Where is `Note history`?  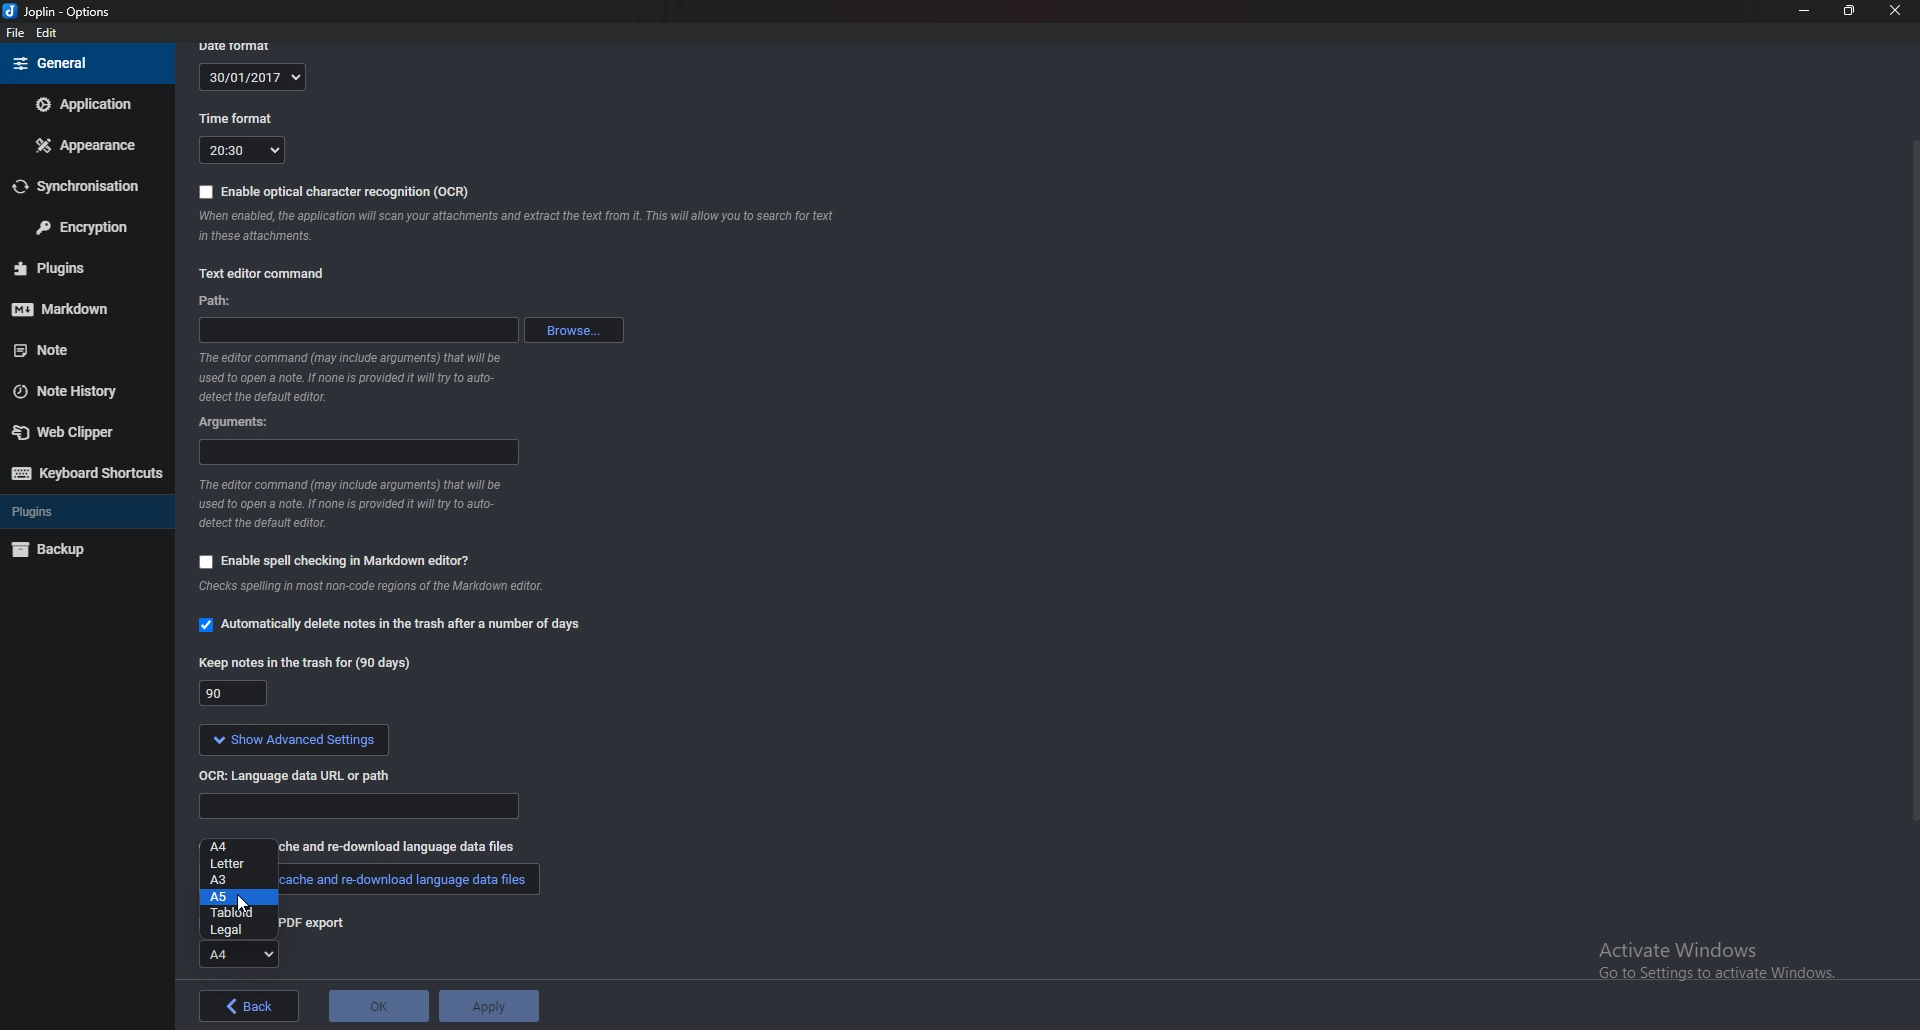
Note history is located at coordinates (84, 389).